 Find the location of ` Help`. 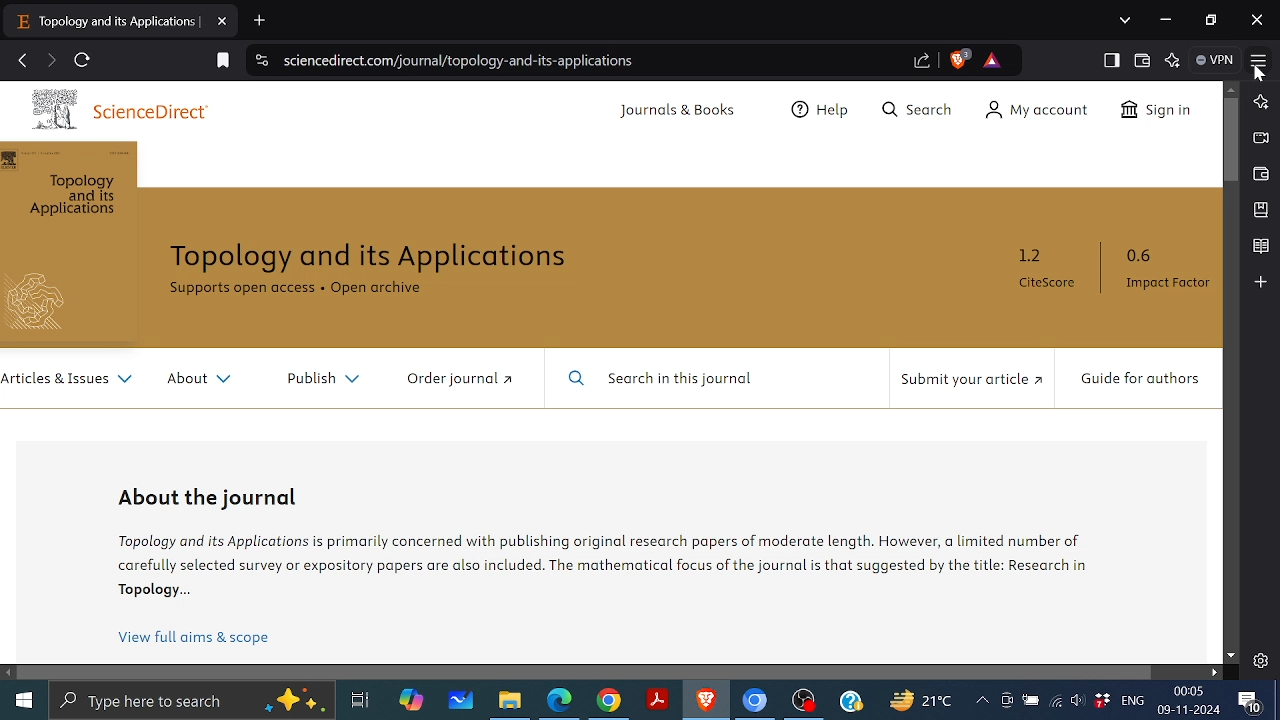

 Help is located at coordinates (825, 108).